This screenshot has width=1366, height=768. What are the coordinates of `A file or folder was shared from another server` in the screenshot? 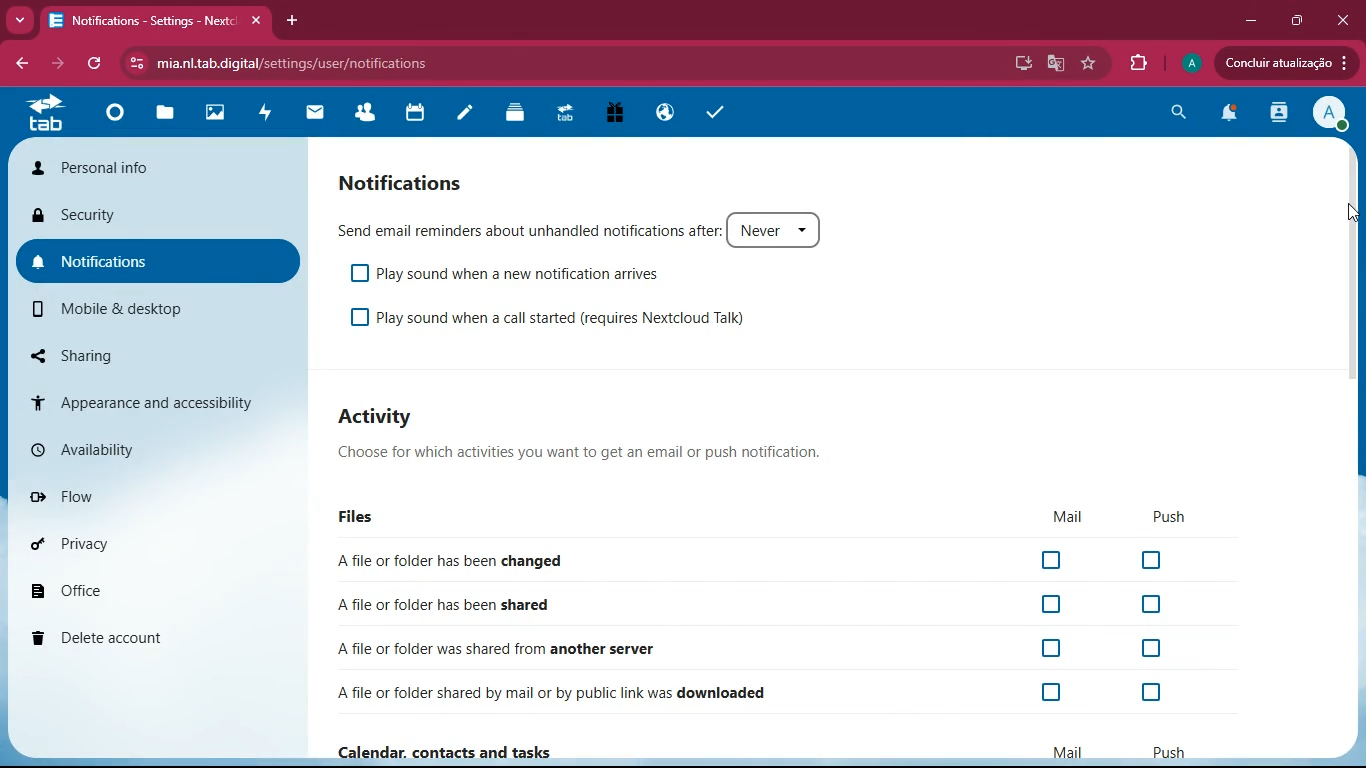 It's located at (598, 646).